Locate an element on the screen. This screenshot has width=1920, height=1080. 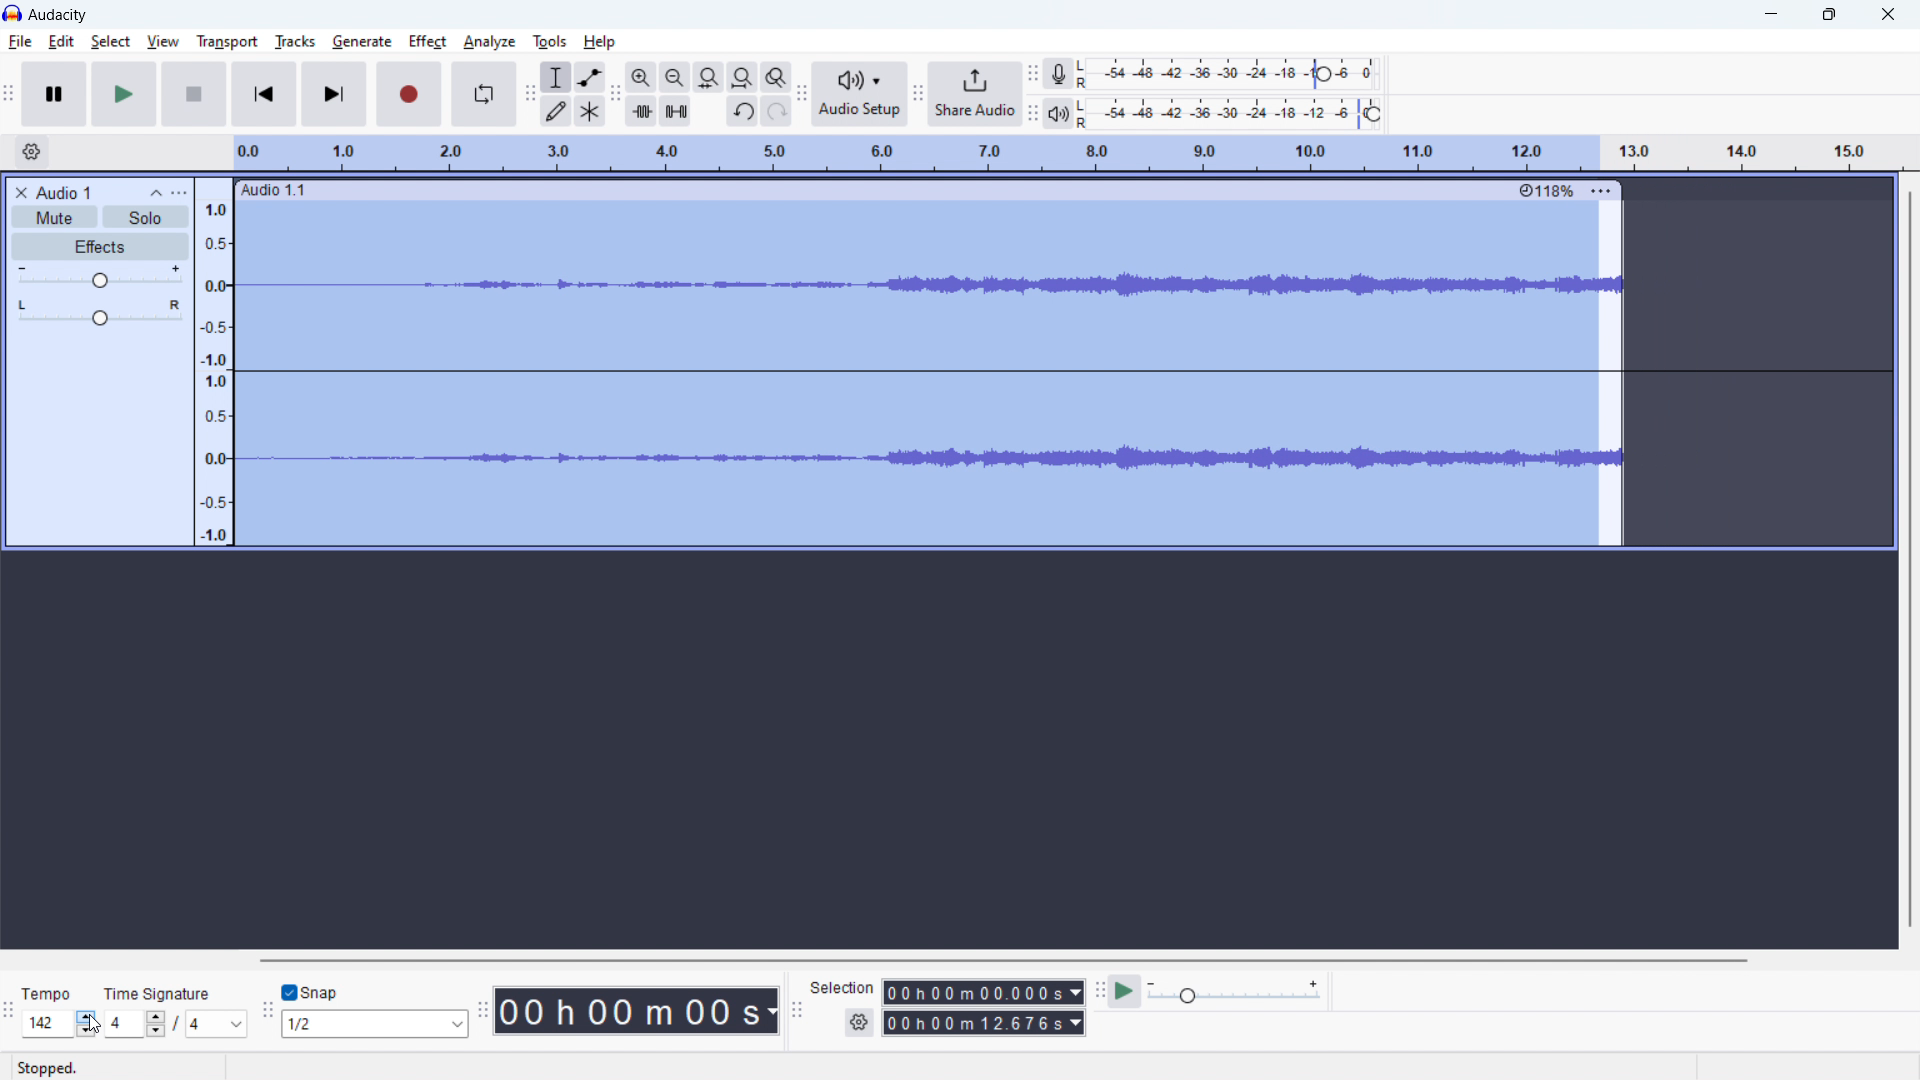
More options is located at coordinates (1600, 187).